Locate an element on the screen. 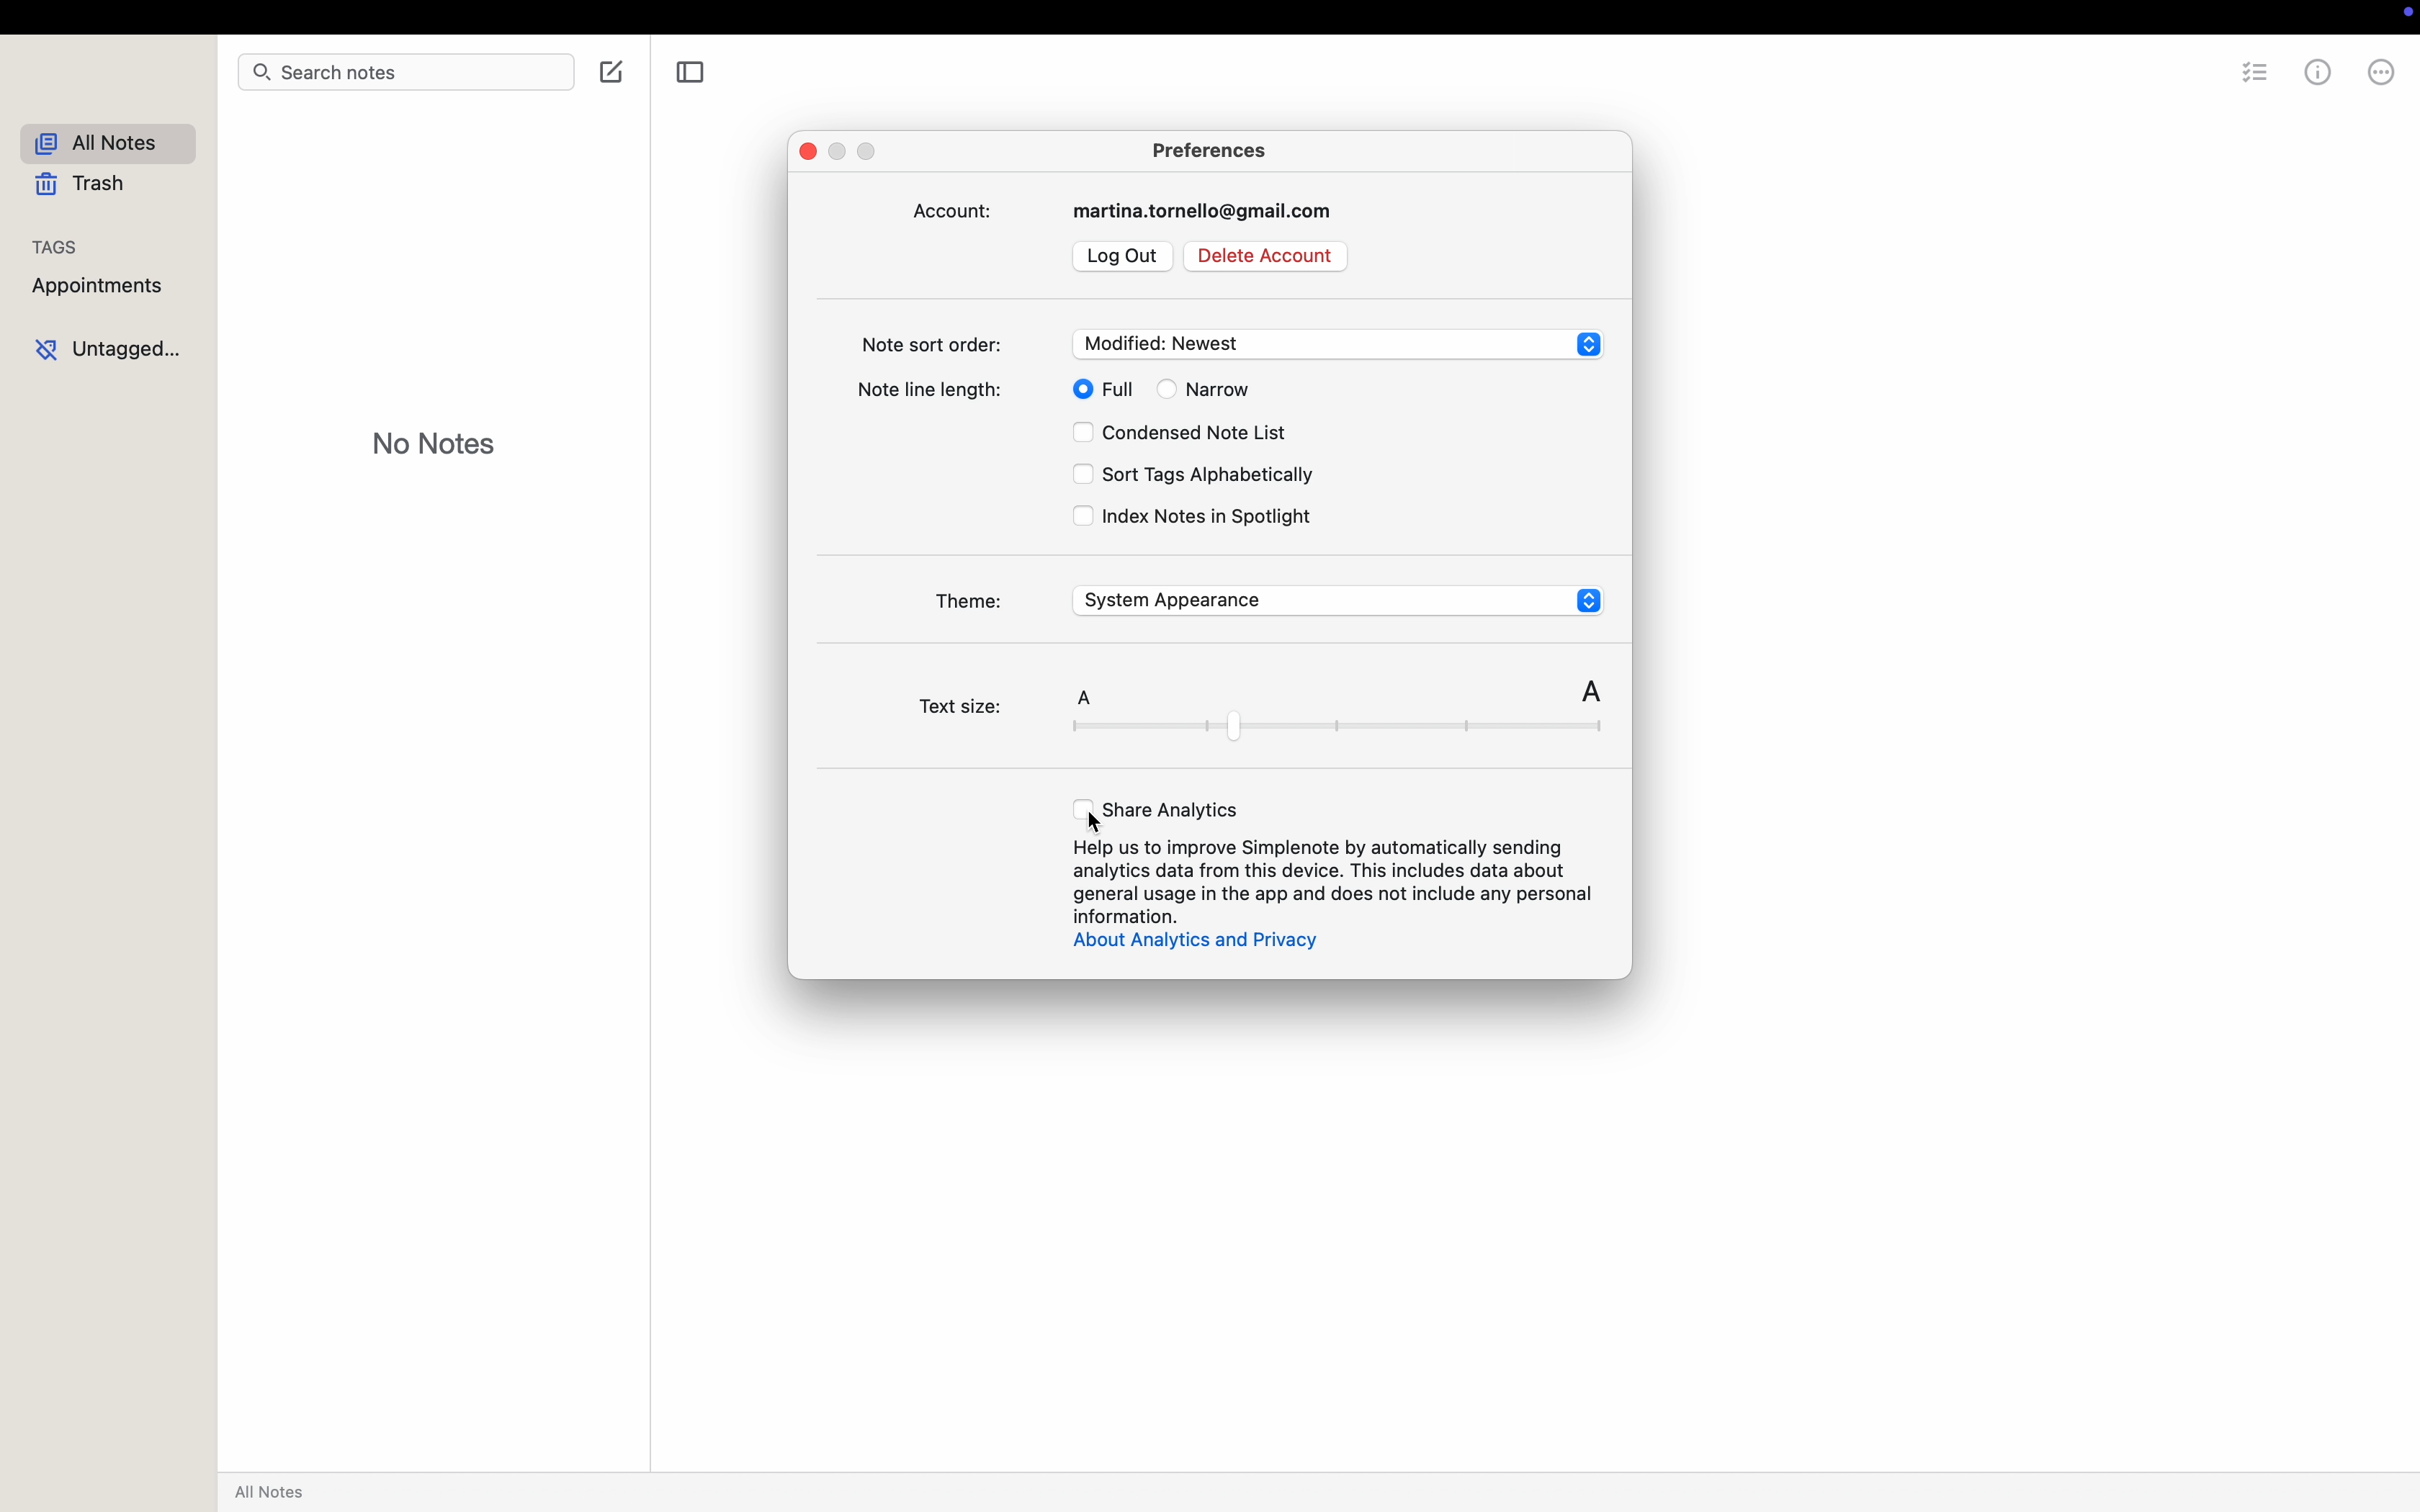  create note is located at coordinates (613, 76).